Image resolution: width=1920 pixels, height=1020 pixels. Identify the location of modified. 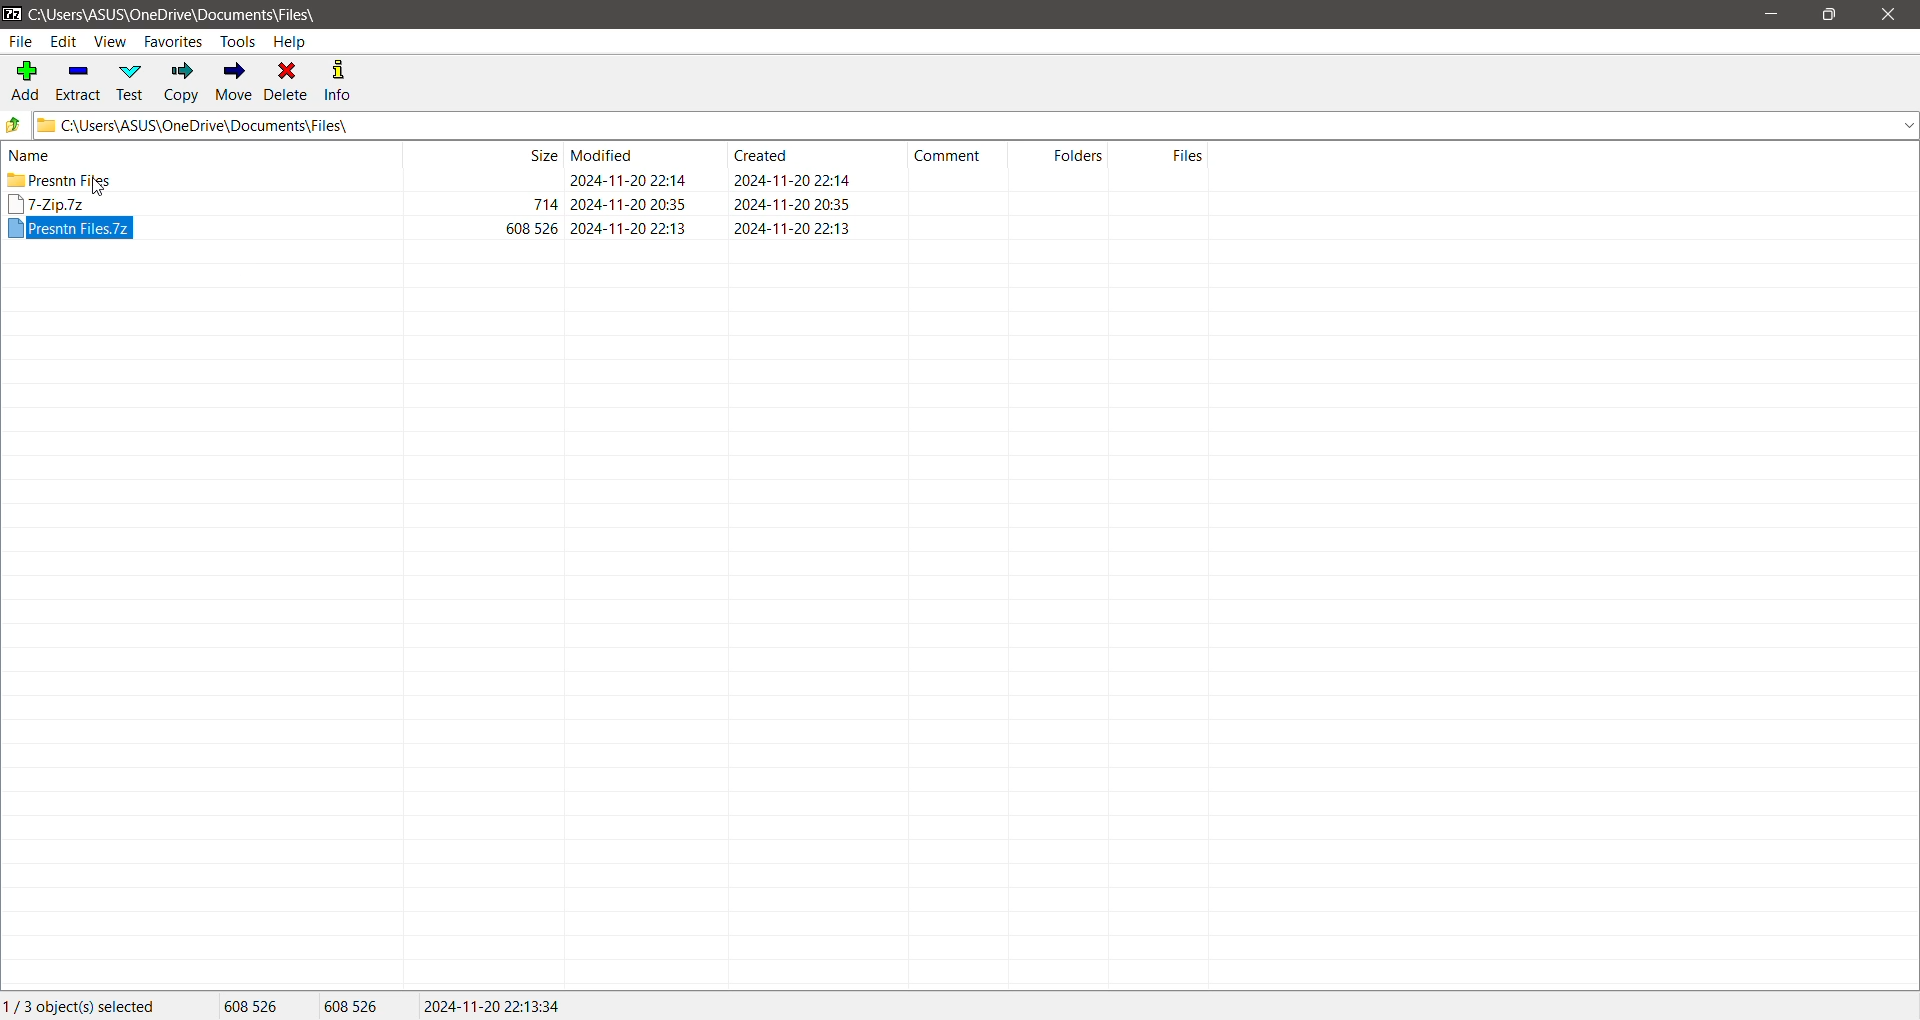
(604, 154).